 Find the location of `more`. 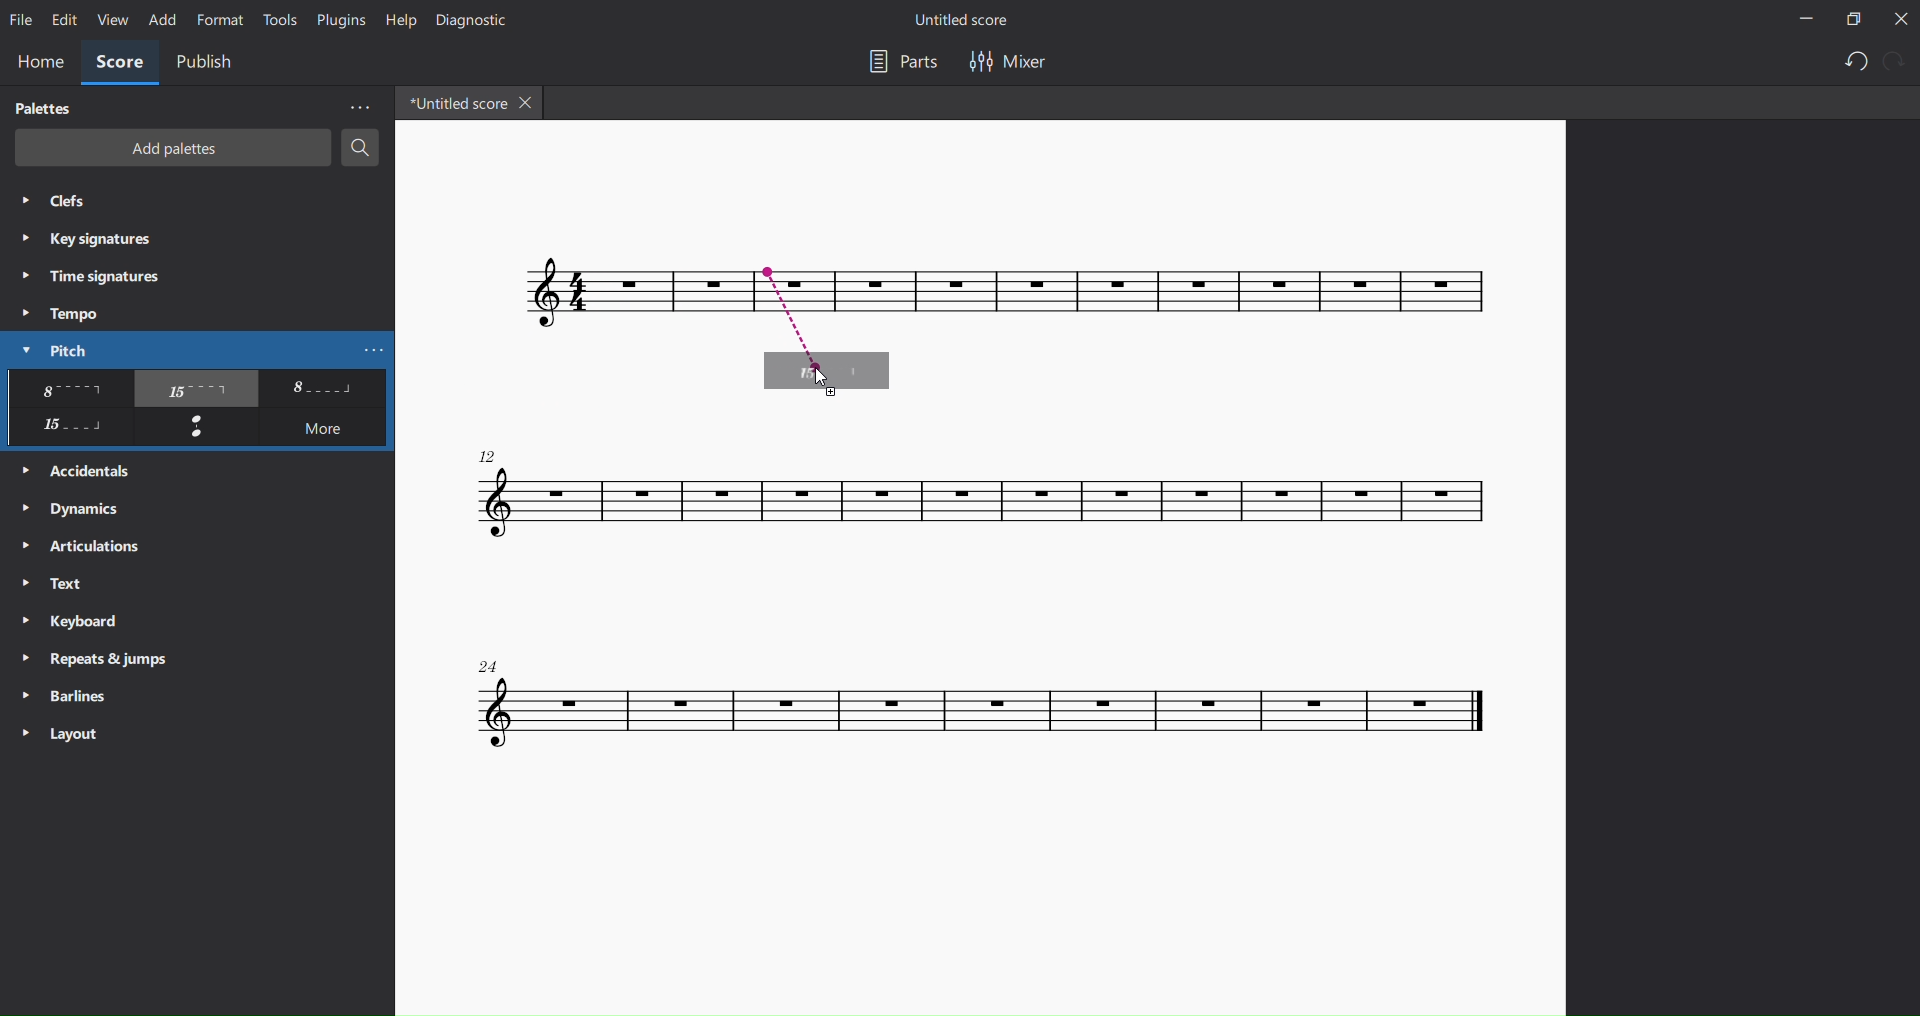

more is located at coordinates (353, 108).